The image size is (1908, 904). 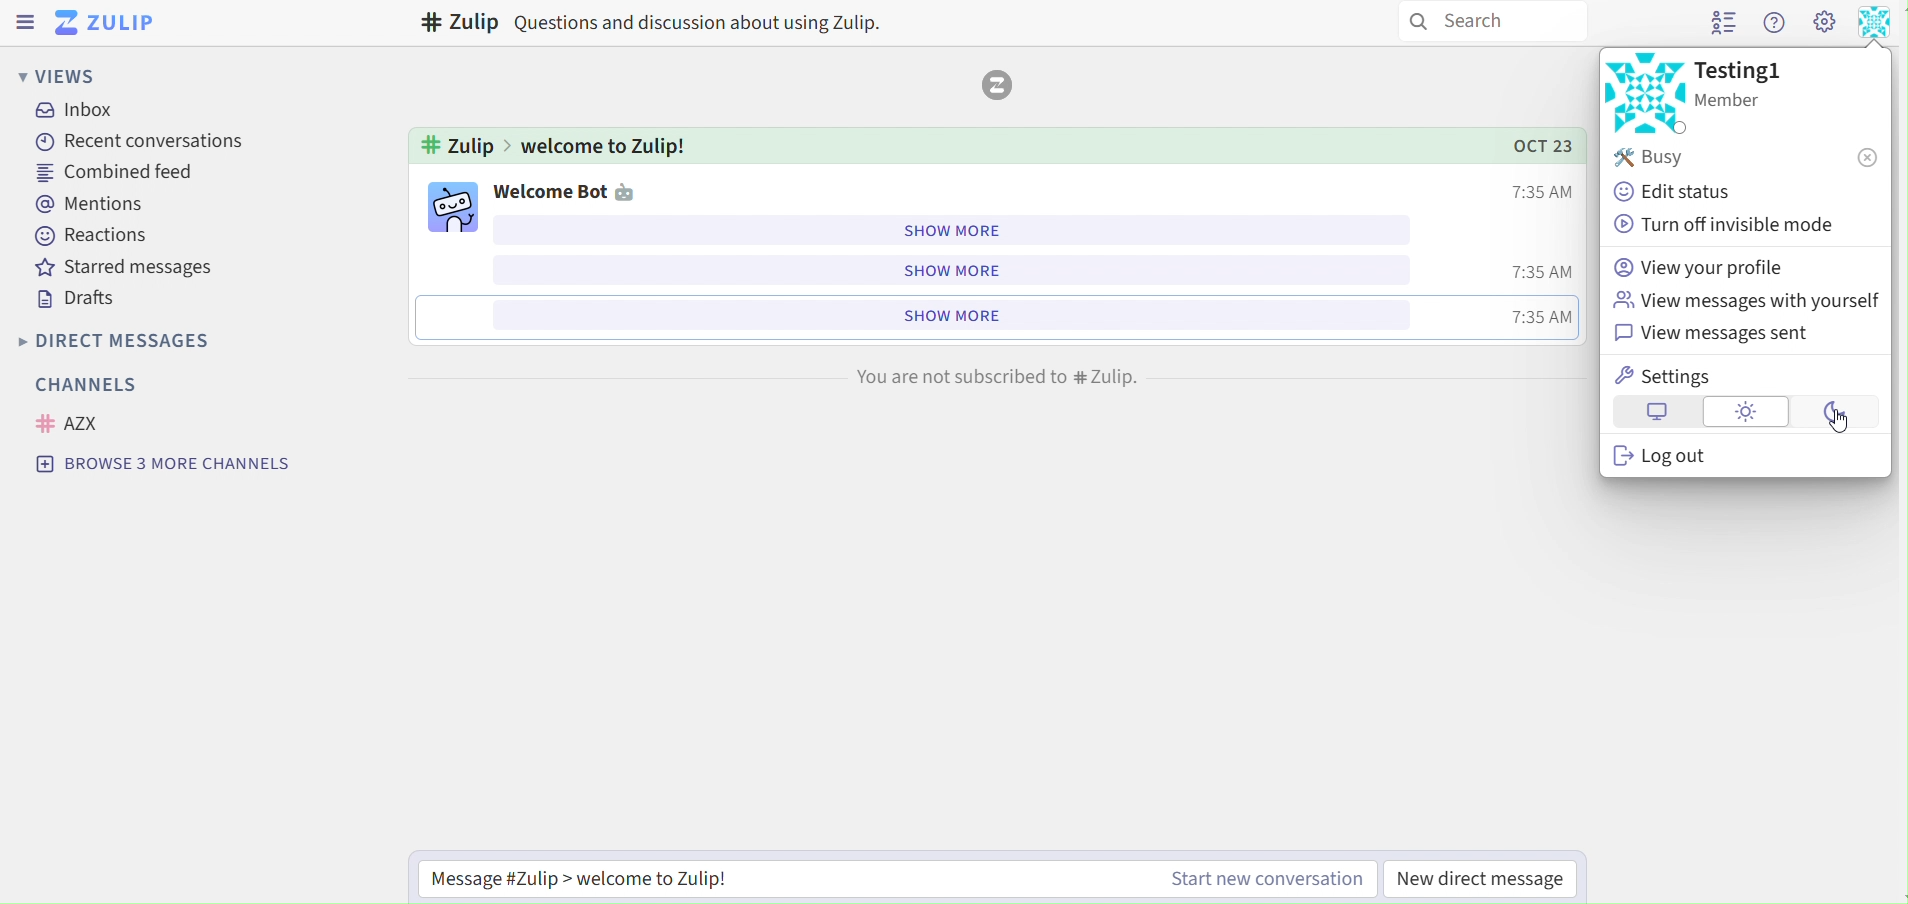 I want to click on welcome bot, so click(x=579, y=191).